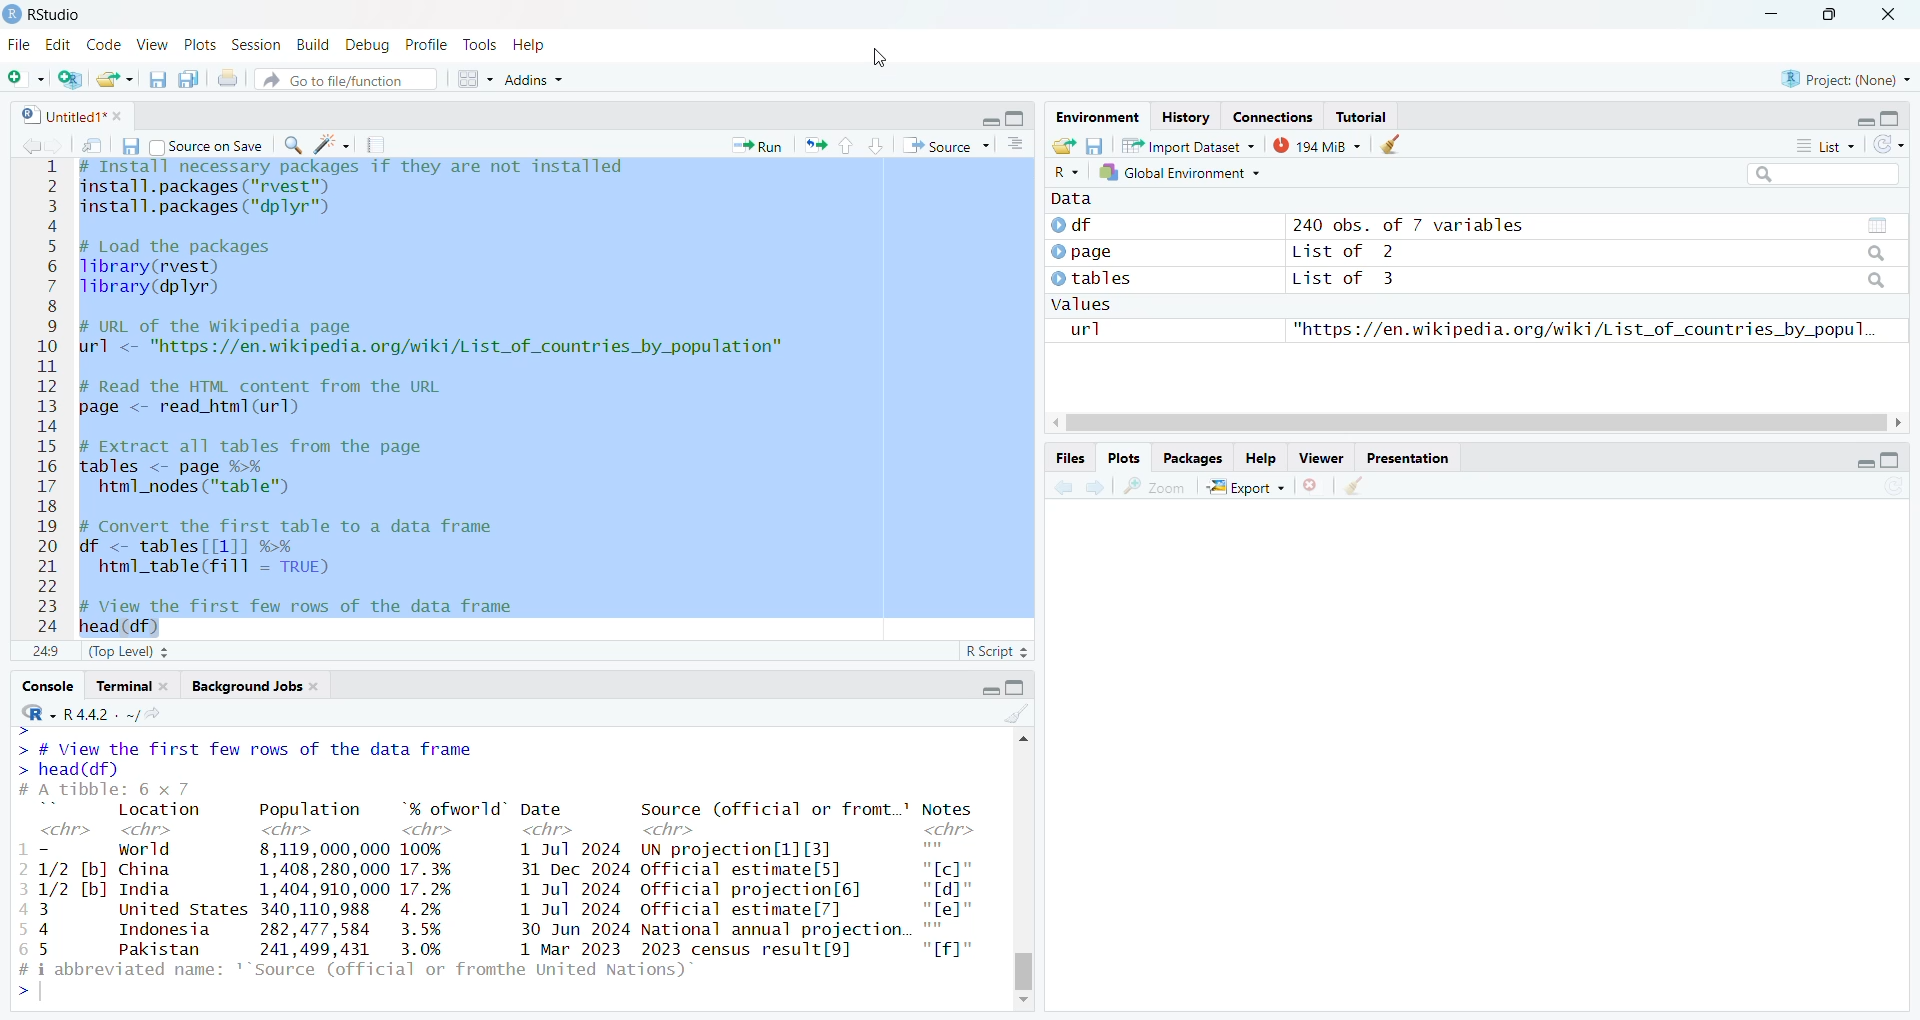 The height and width of the screenshot is (1020, 1920). What do you see at coordinates (877, 146) in the screenshot?
I see `down` at bounding box center [877, 146].